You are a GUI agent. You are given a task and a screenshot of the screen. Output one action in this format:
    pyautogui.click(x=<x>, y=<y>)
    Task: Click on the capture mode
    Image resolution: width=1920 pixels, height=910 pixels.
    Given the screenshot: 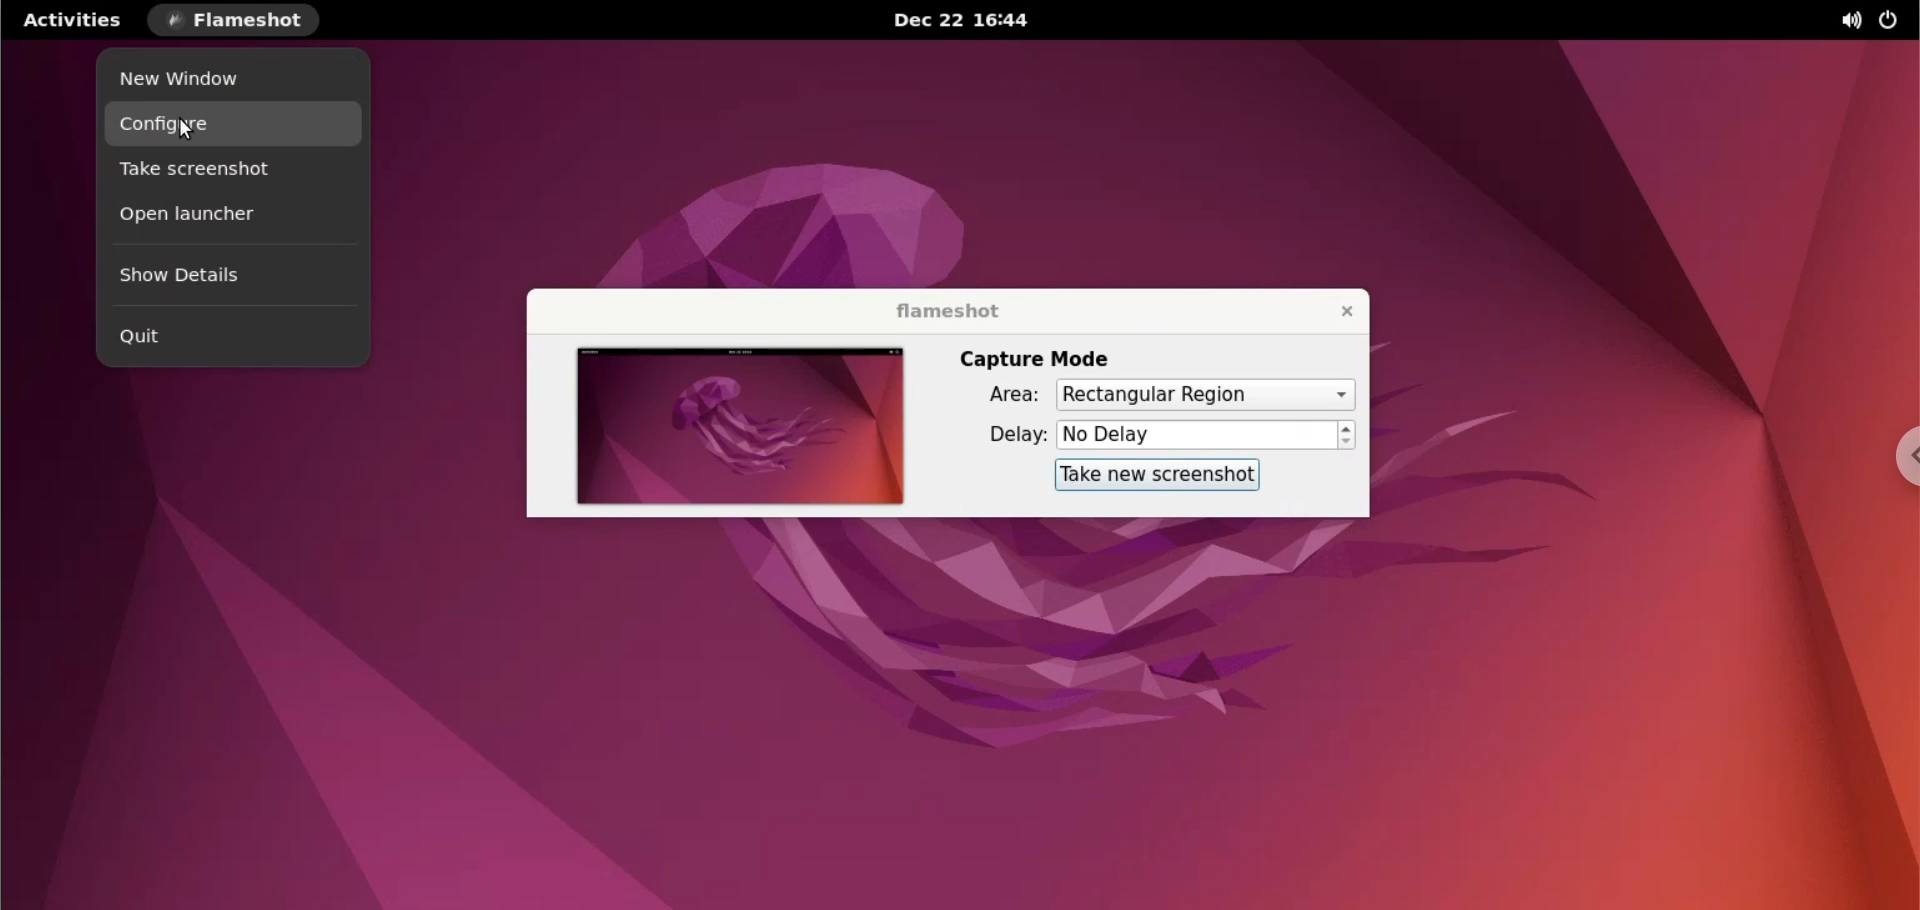 What is the action you would take?
    pyautogui.click(x=1045, y=359)
    